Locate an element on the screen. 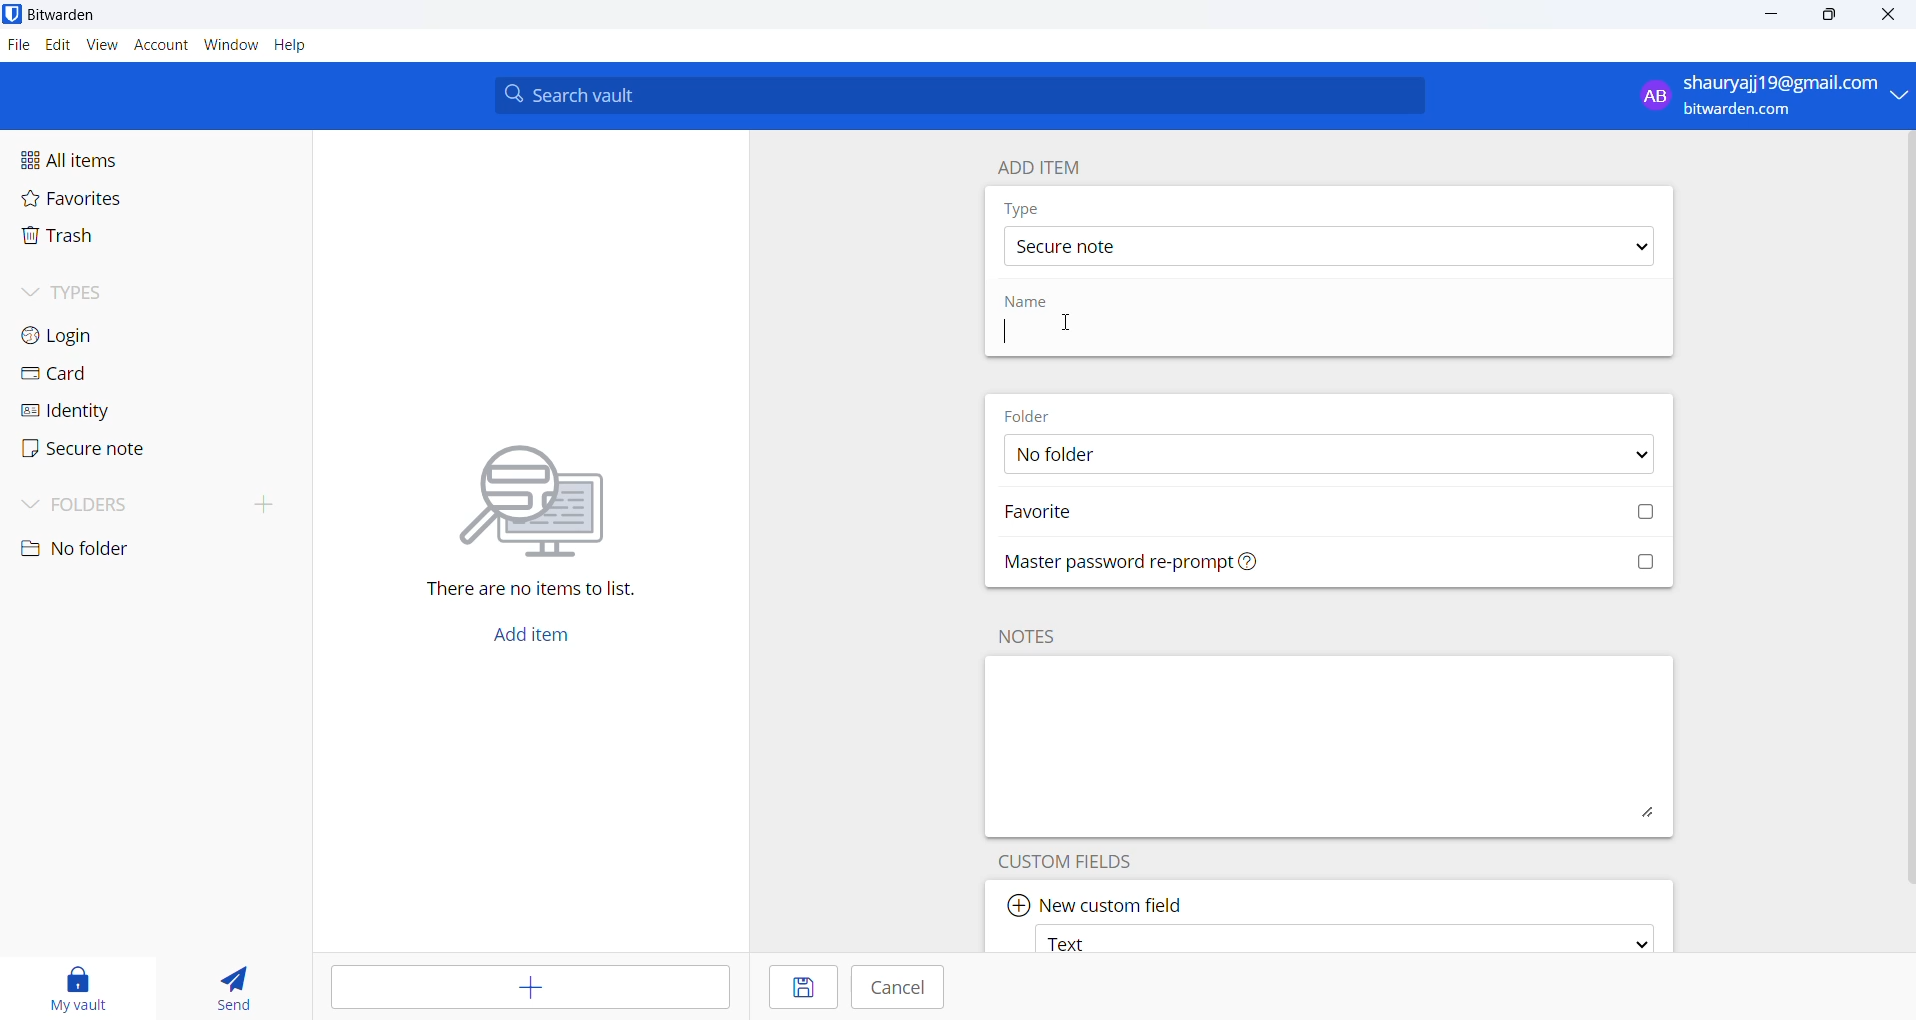 Image resolution: width=1916 pixels, height=1020 pixels. master password re-prompt checkbox is located at coordinates (1335, 565).